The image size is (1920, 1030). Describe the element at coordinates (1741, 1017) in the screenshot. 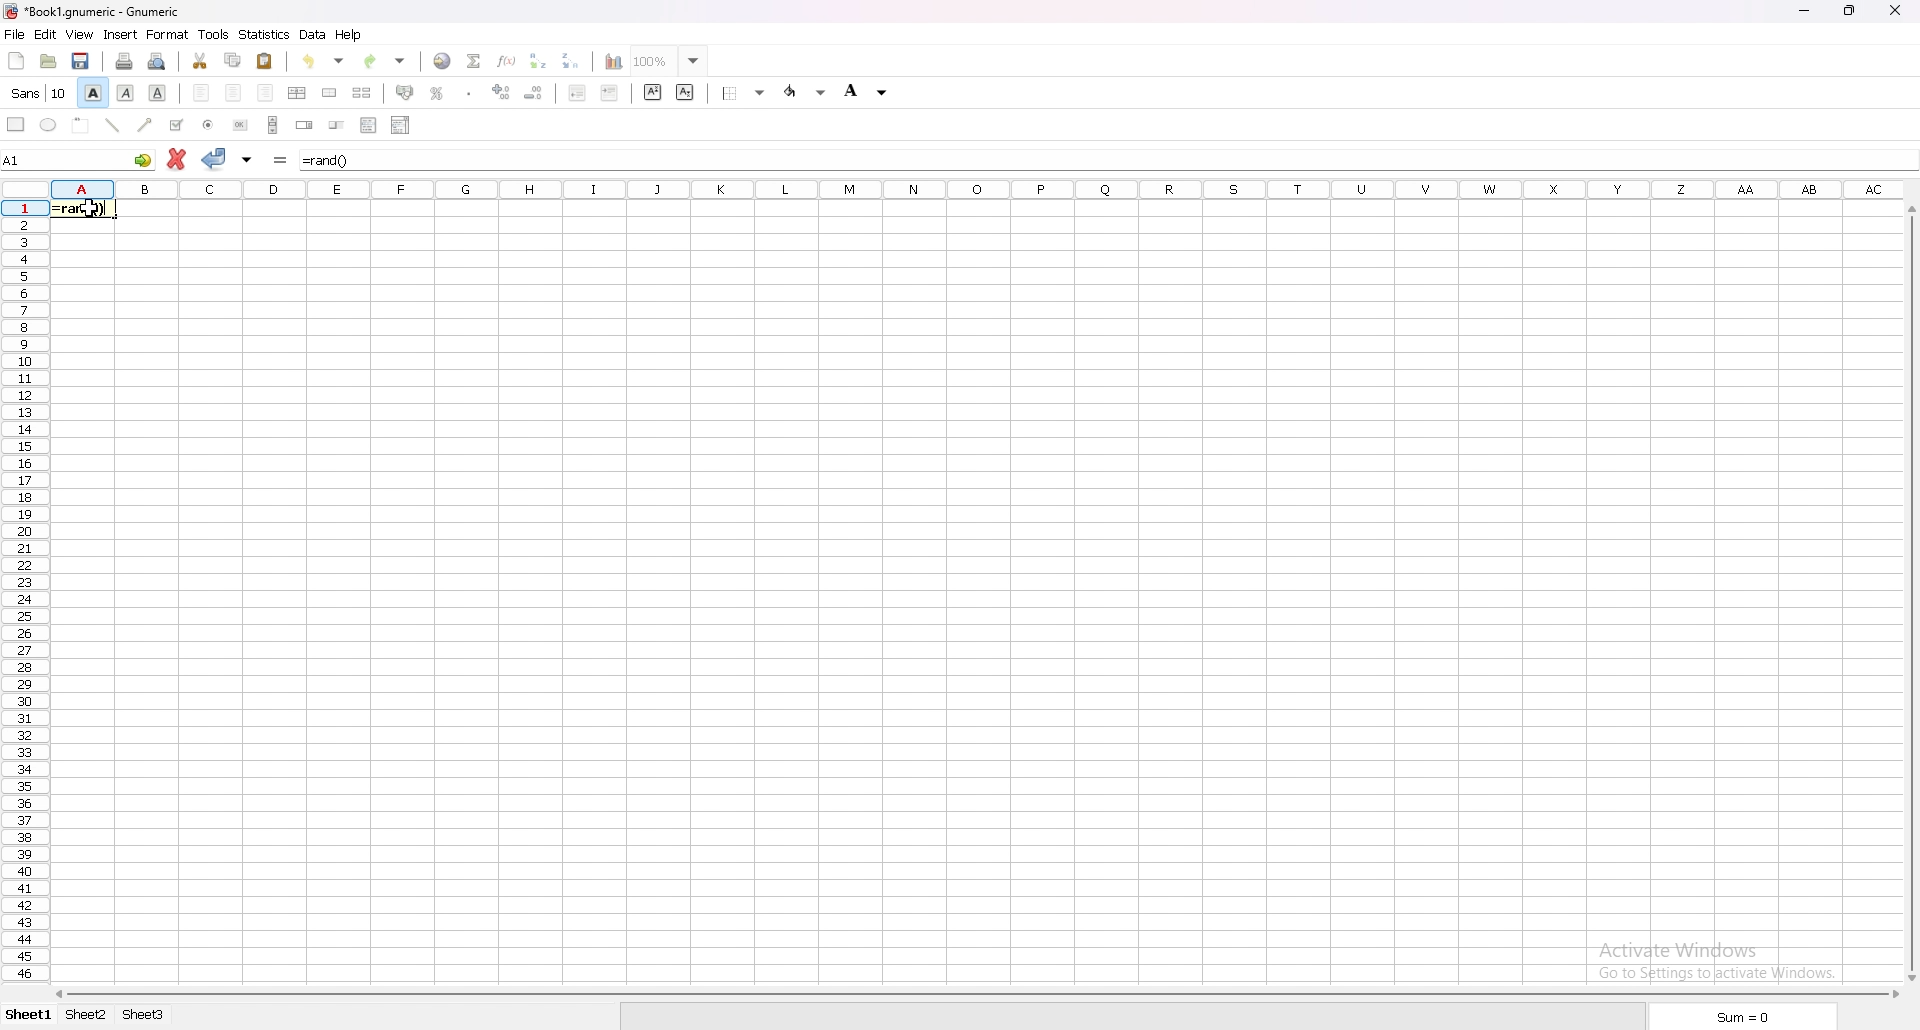

I see `sum` at that location.